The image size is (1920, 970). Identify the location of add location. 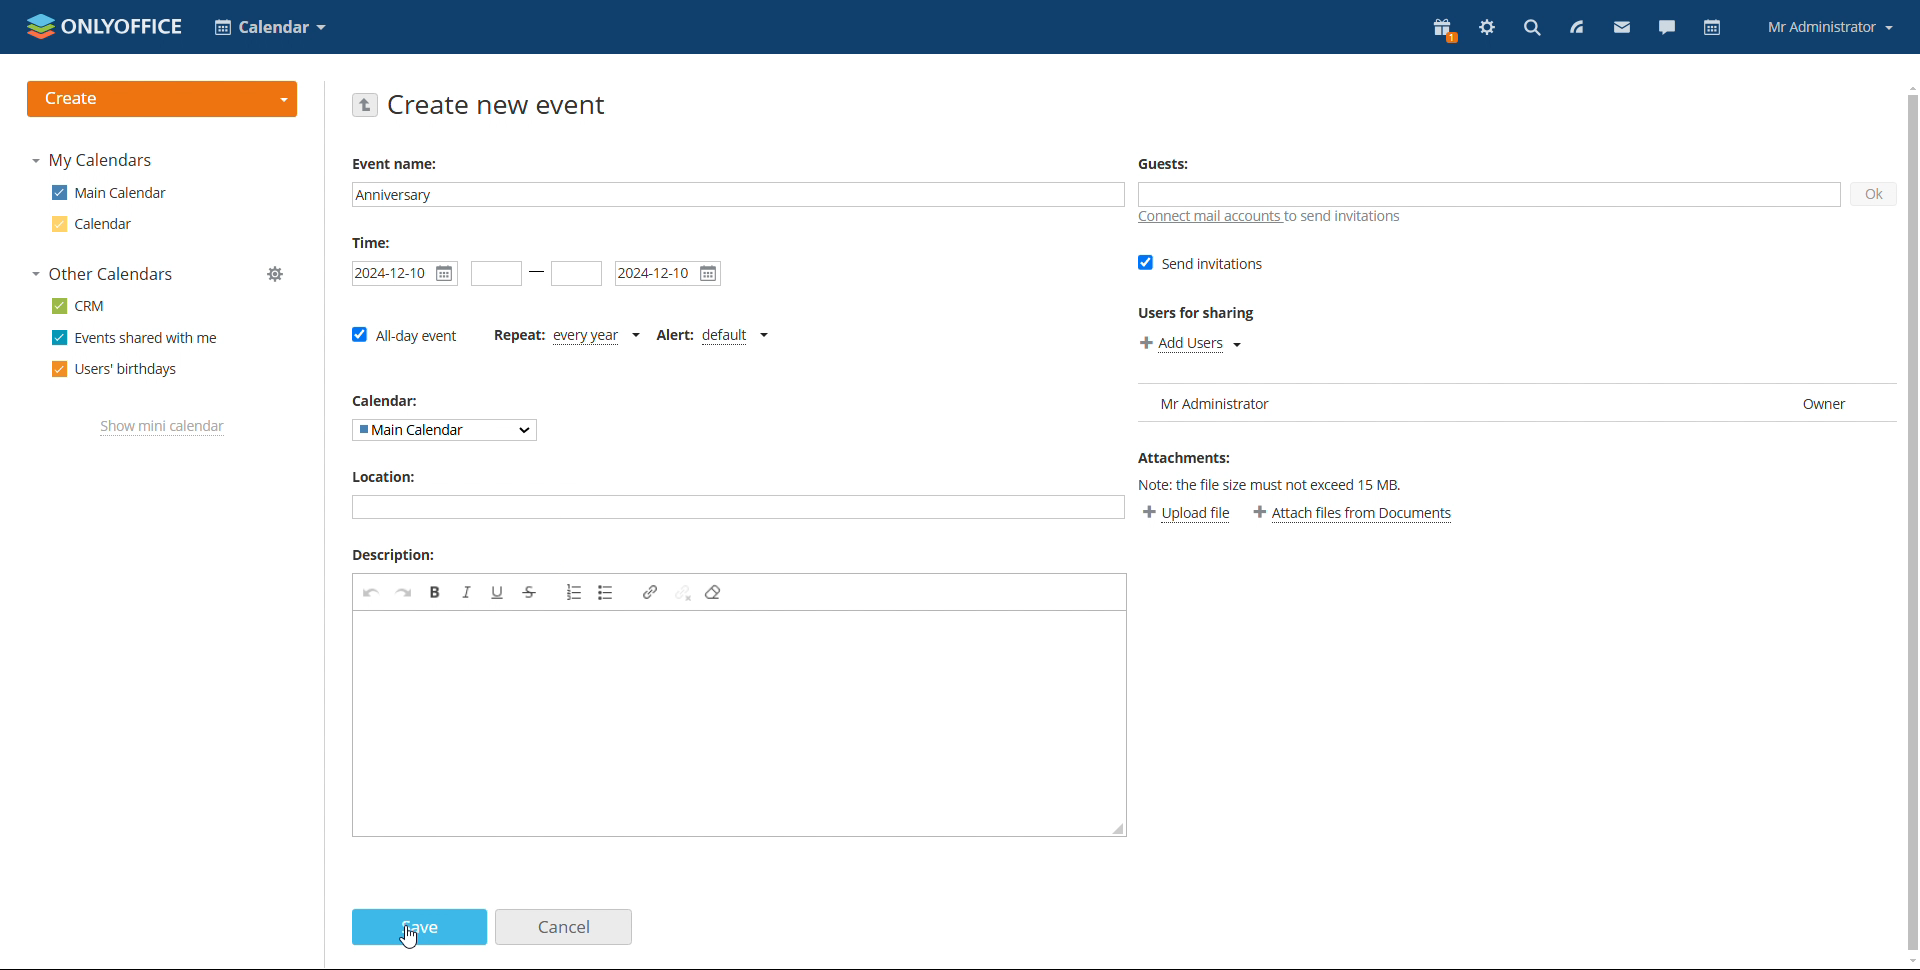
(725, 509).